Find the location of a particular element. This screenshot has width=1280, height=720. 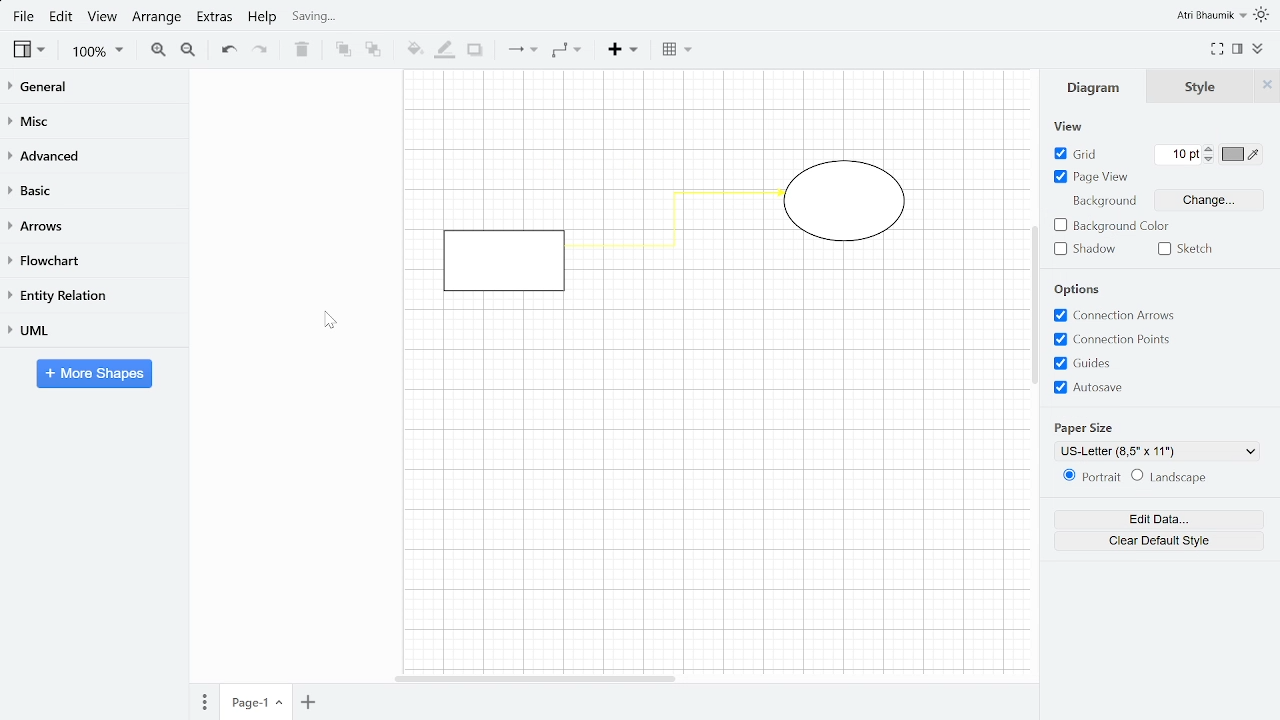

Waypoints is located at coordinates (566, 51).